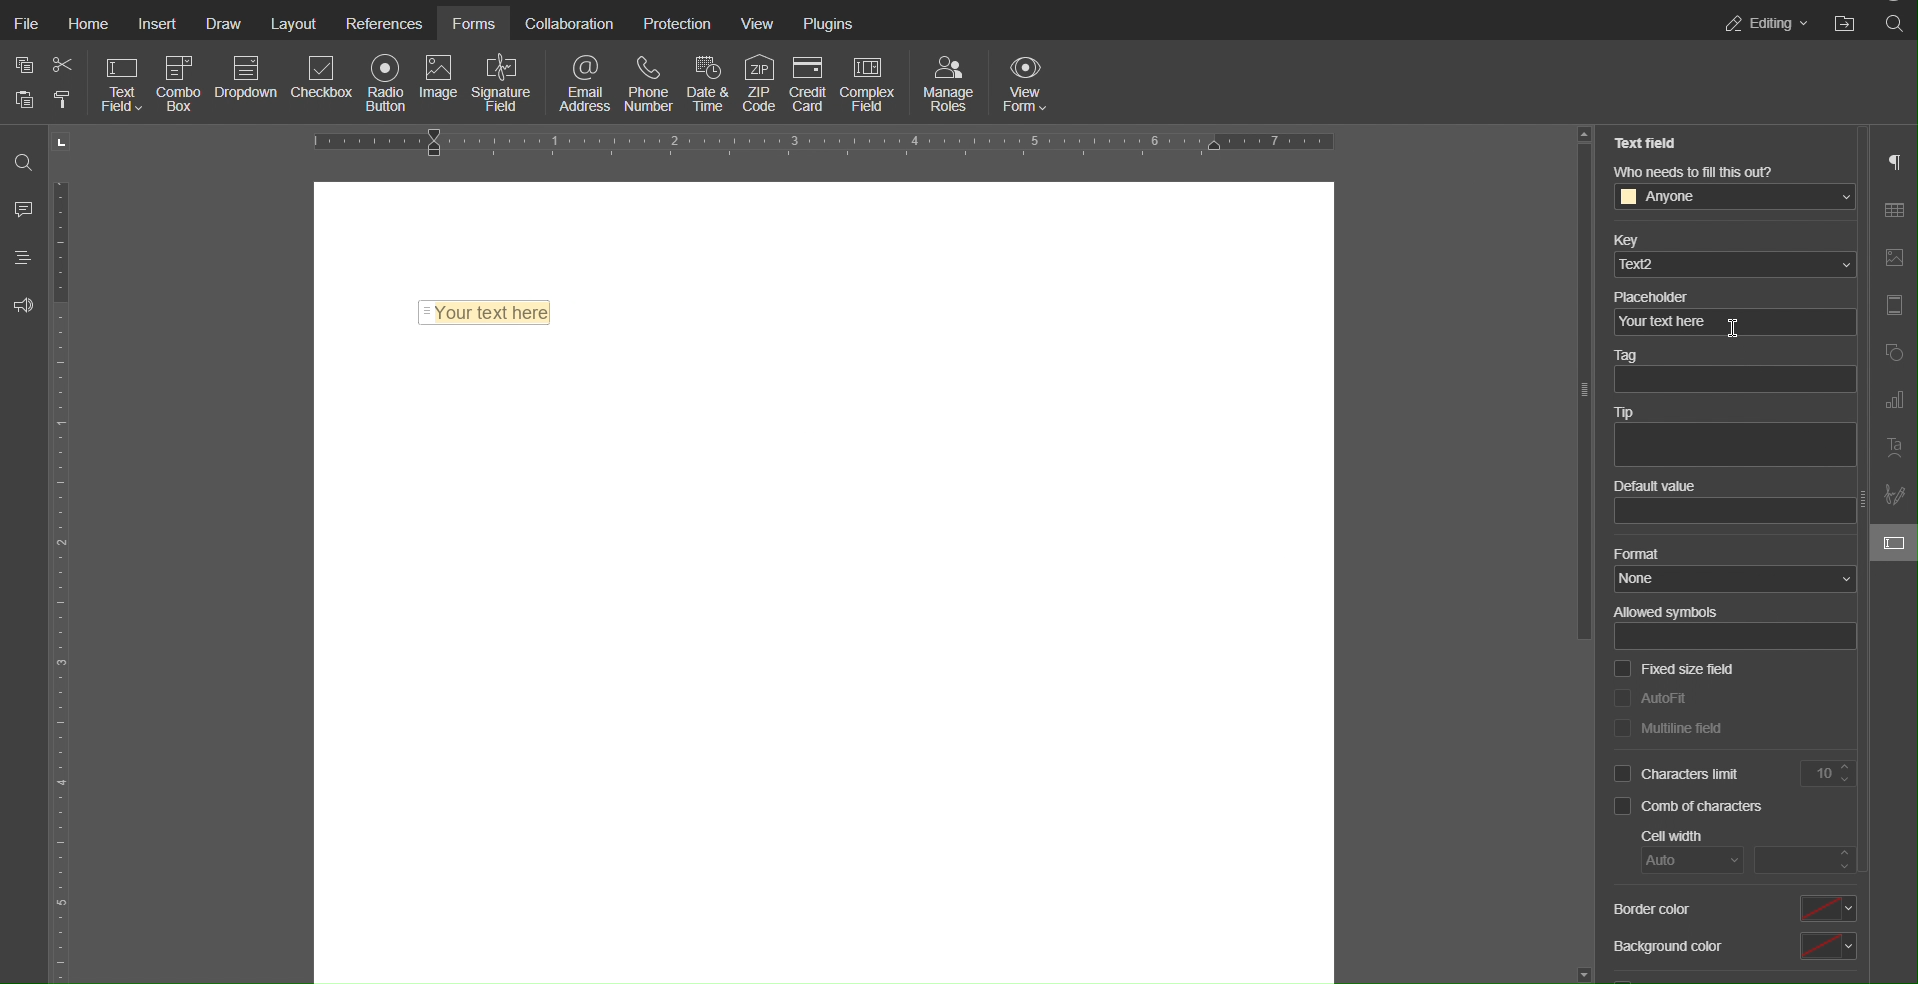 The image size is (1918, 984). What do you see at coordinates (1729, 568) in the screenshot?
I see `Format` at bounding box center [1729, 568].